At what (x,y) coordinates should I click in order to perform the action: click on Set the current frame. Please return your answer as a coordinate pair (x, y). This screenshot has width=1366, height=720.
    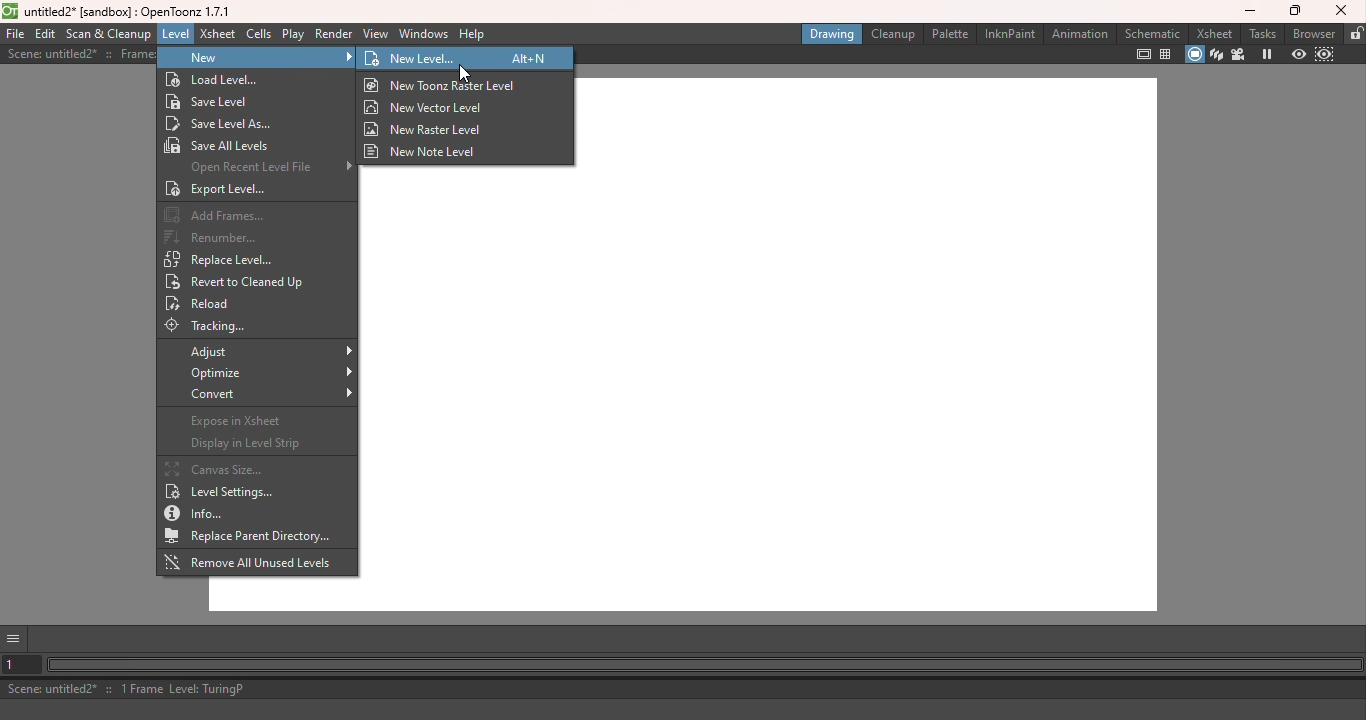
    Looking at the image, I should click on (20, 667).